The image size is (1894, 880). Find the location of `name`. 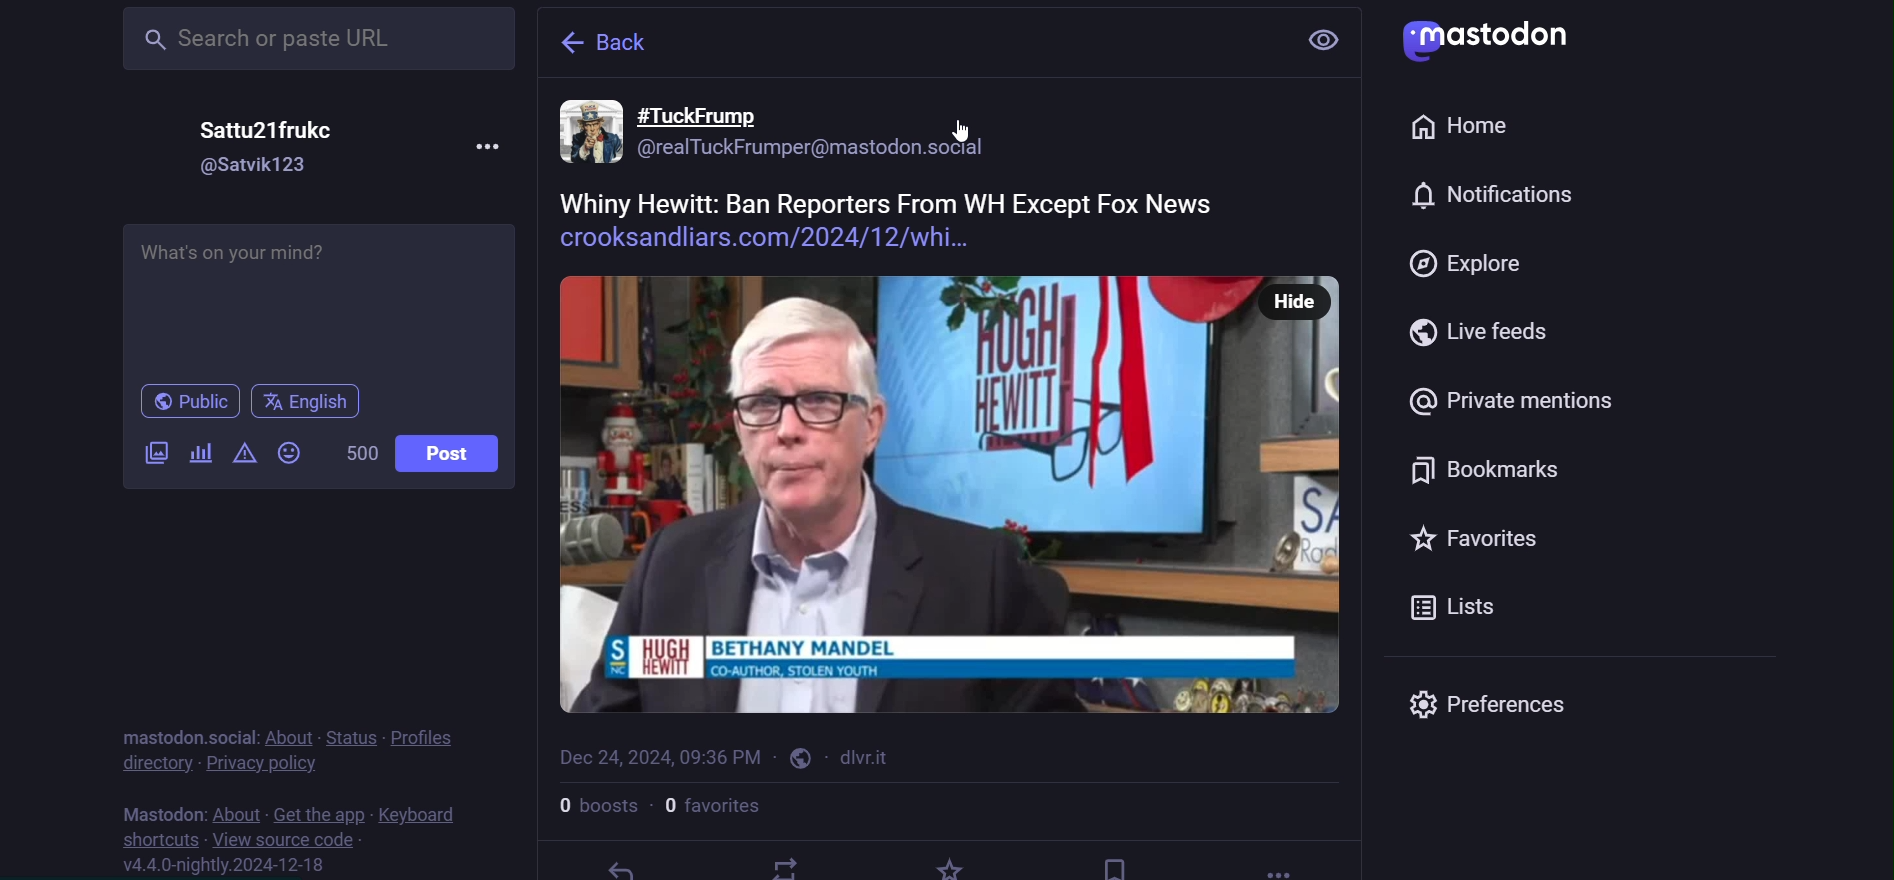

name is located at coordinates (272, 131).